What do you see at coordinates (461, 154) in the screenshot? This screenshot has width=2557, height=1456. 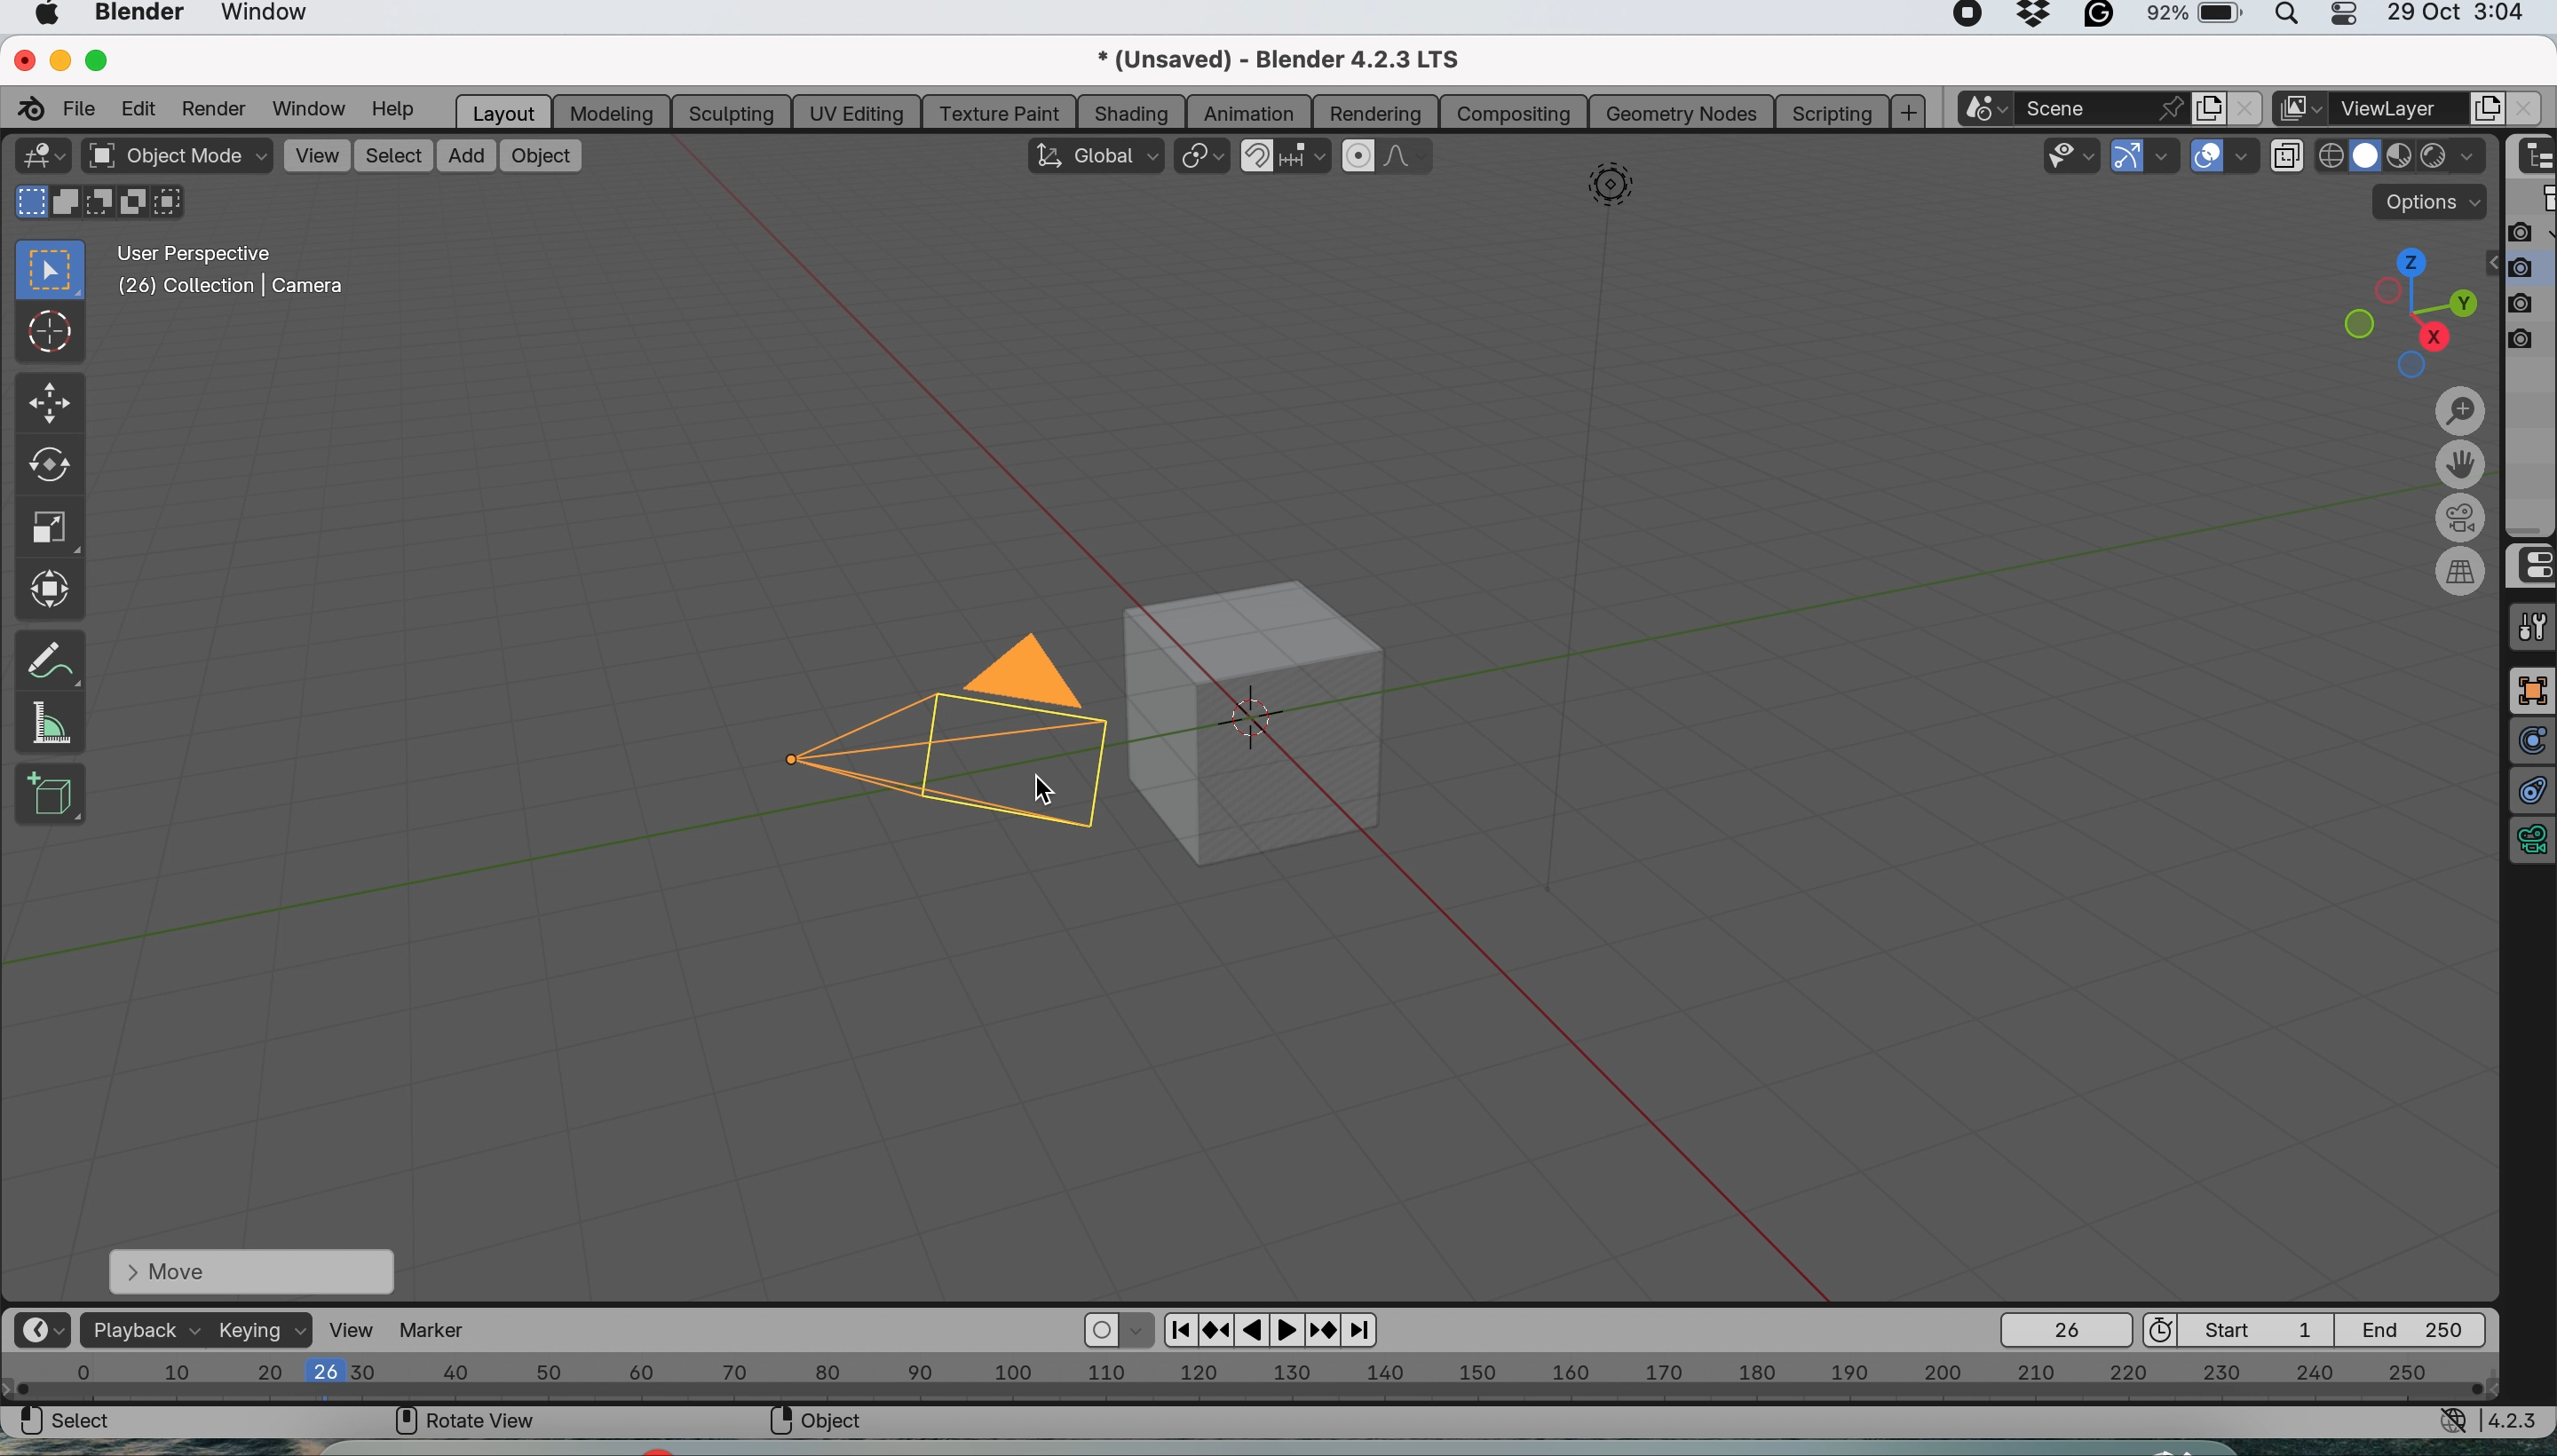 I see `add` at bounding box center [461, 154].